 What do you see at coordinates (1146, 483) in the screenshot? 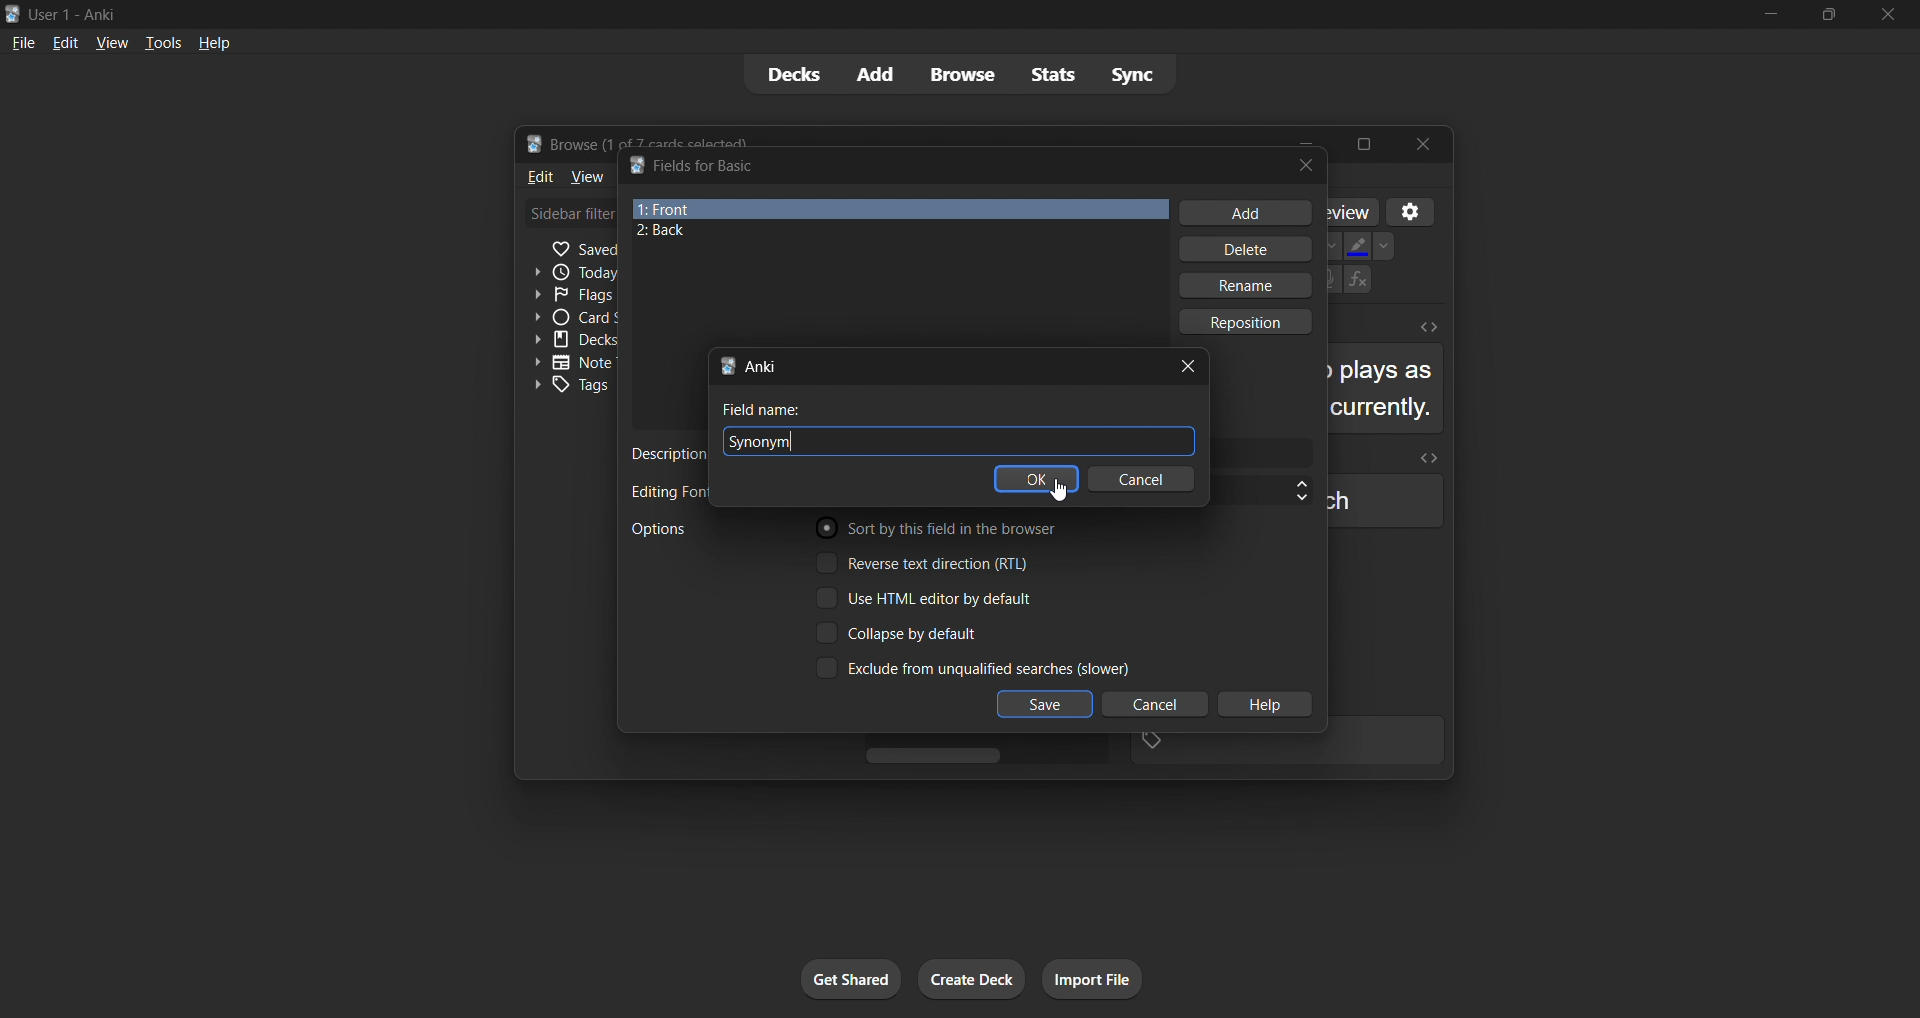
I see `cancel` at bounding box center [1146, 483].